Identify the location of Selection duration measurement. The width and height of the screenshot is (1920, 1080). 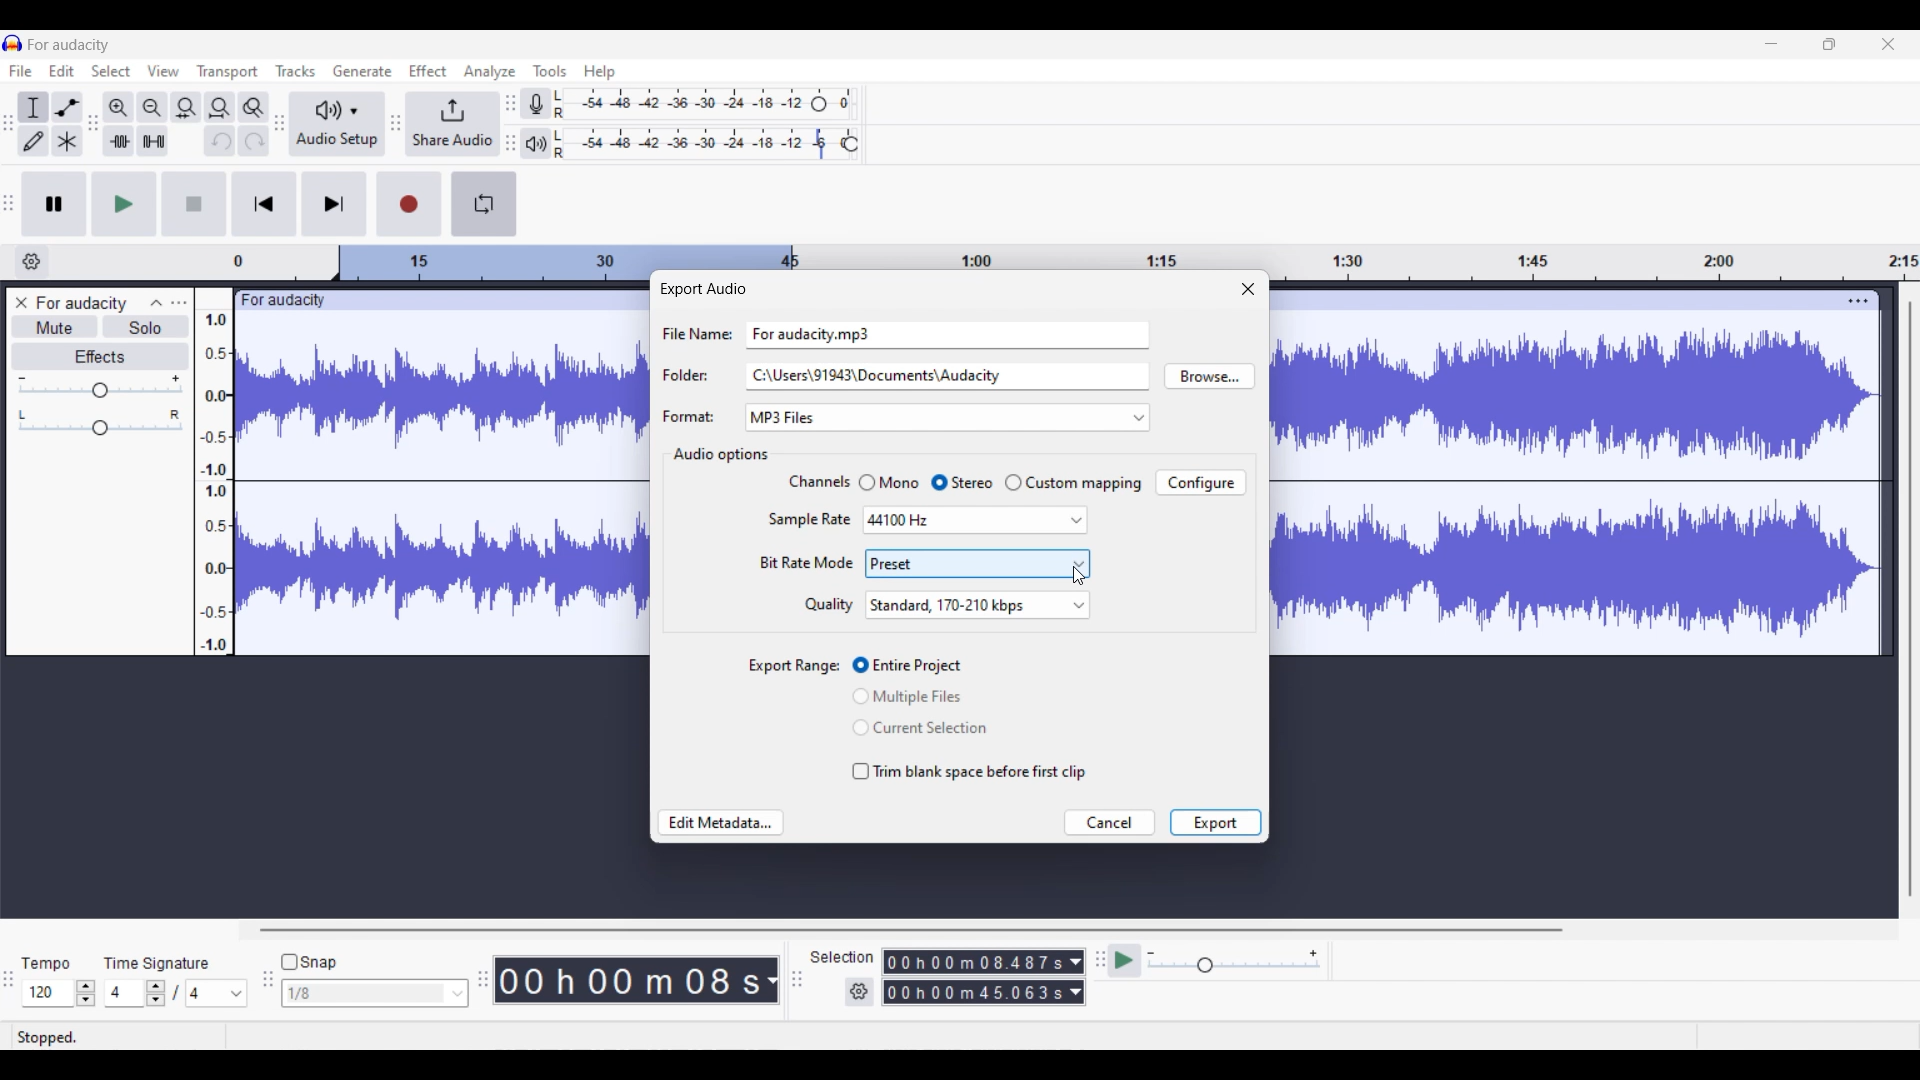
(975, 992).